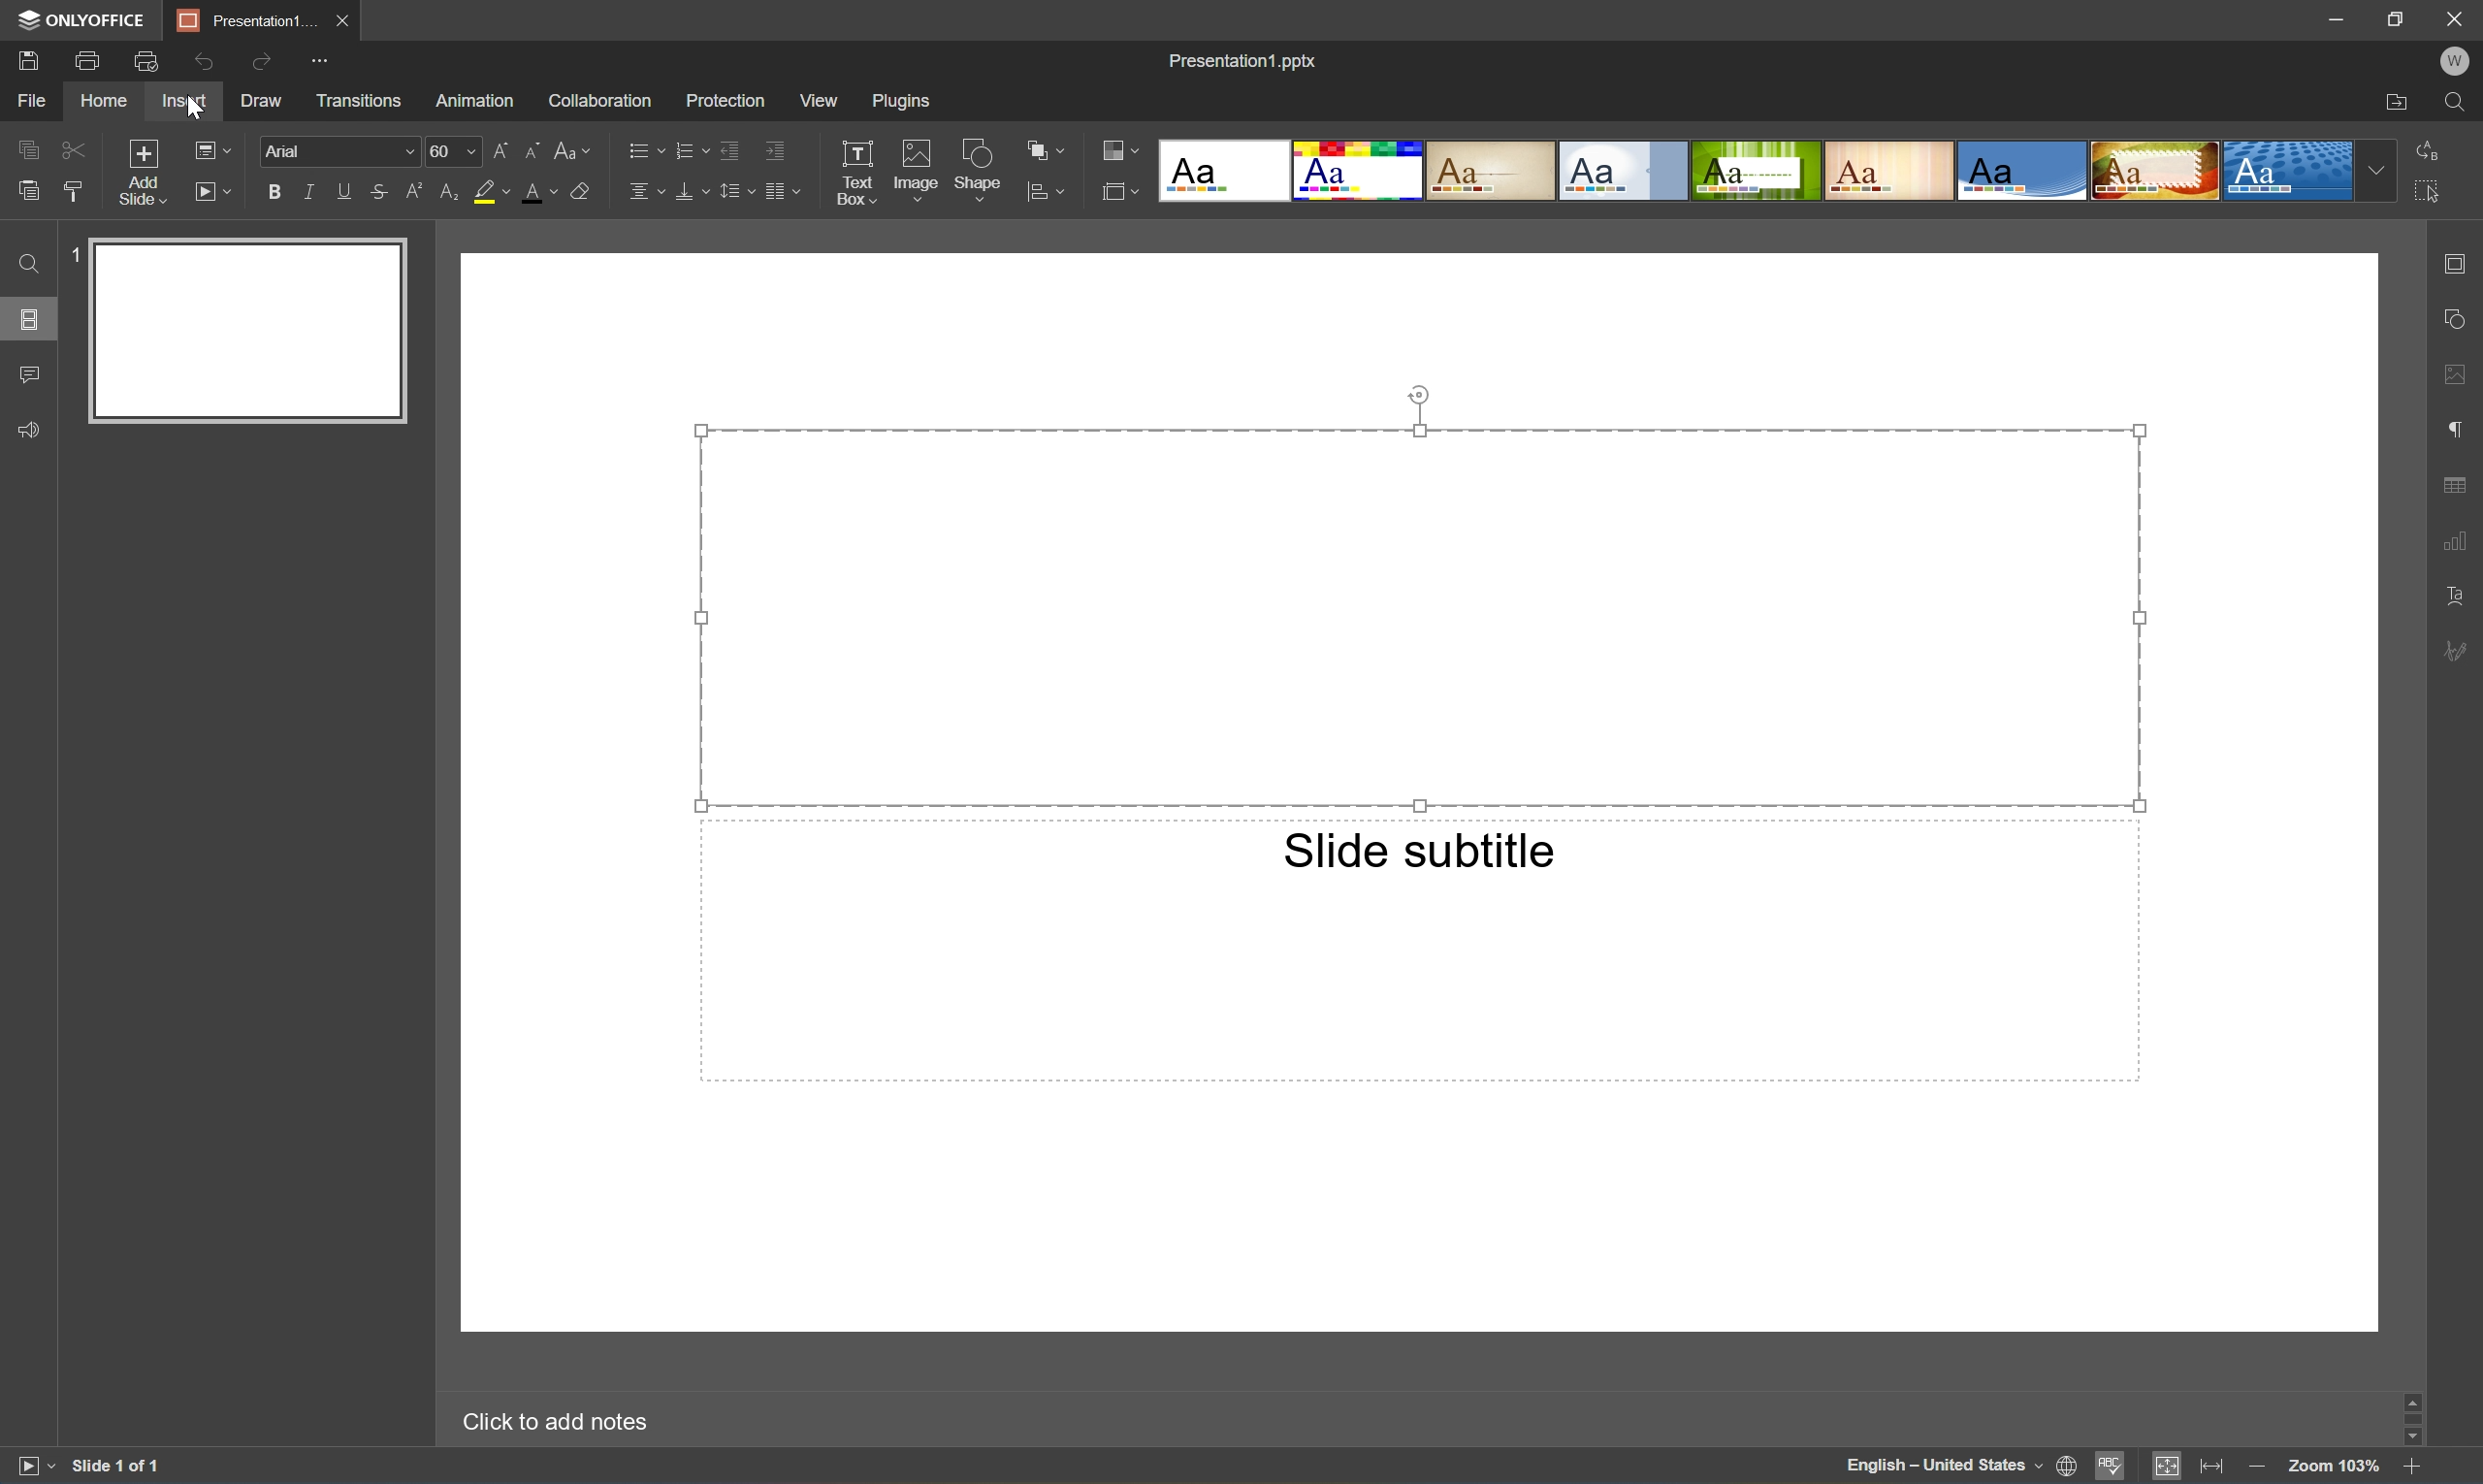 The width and height of the screenshot is (2483, 1484). I want to click on Change color theme, so click(1121, 148).